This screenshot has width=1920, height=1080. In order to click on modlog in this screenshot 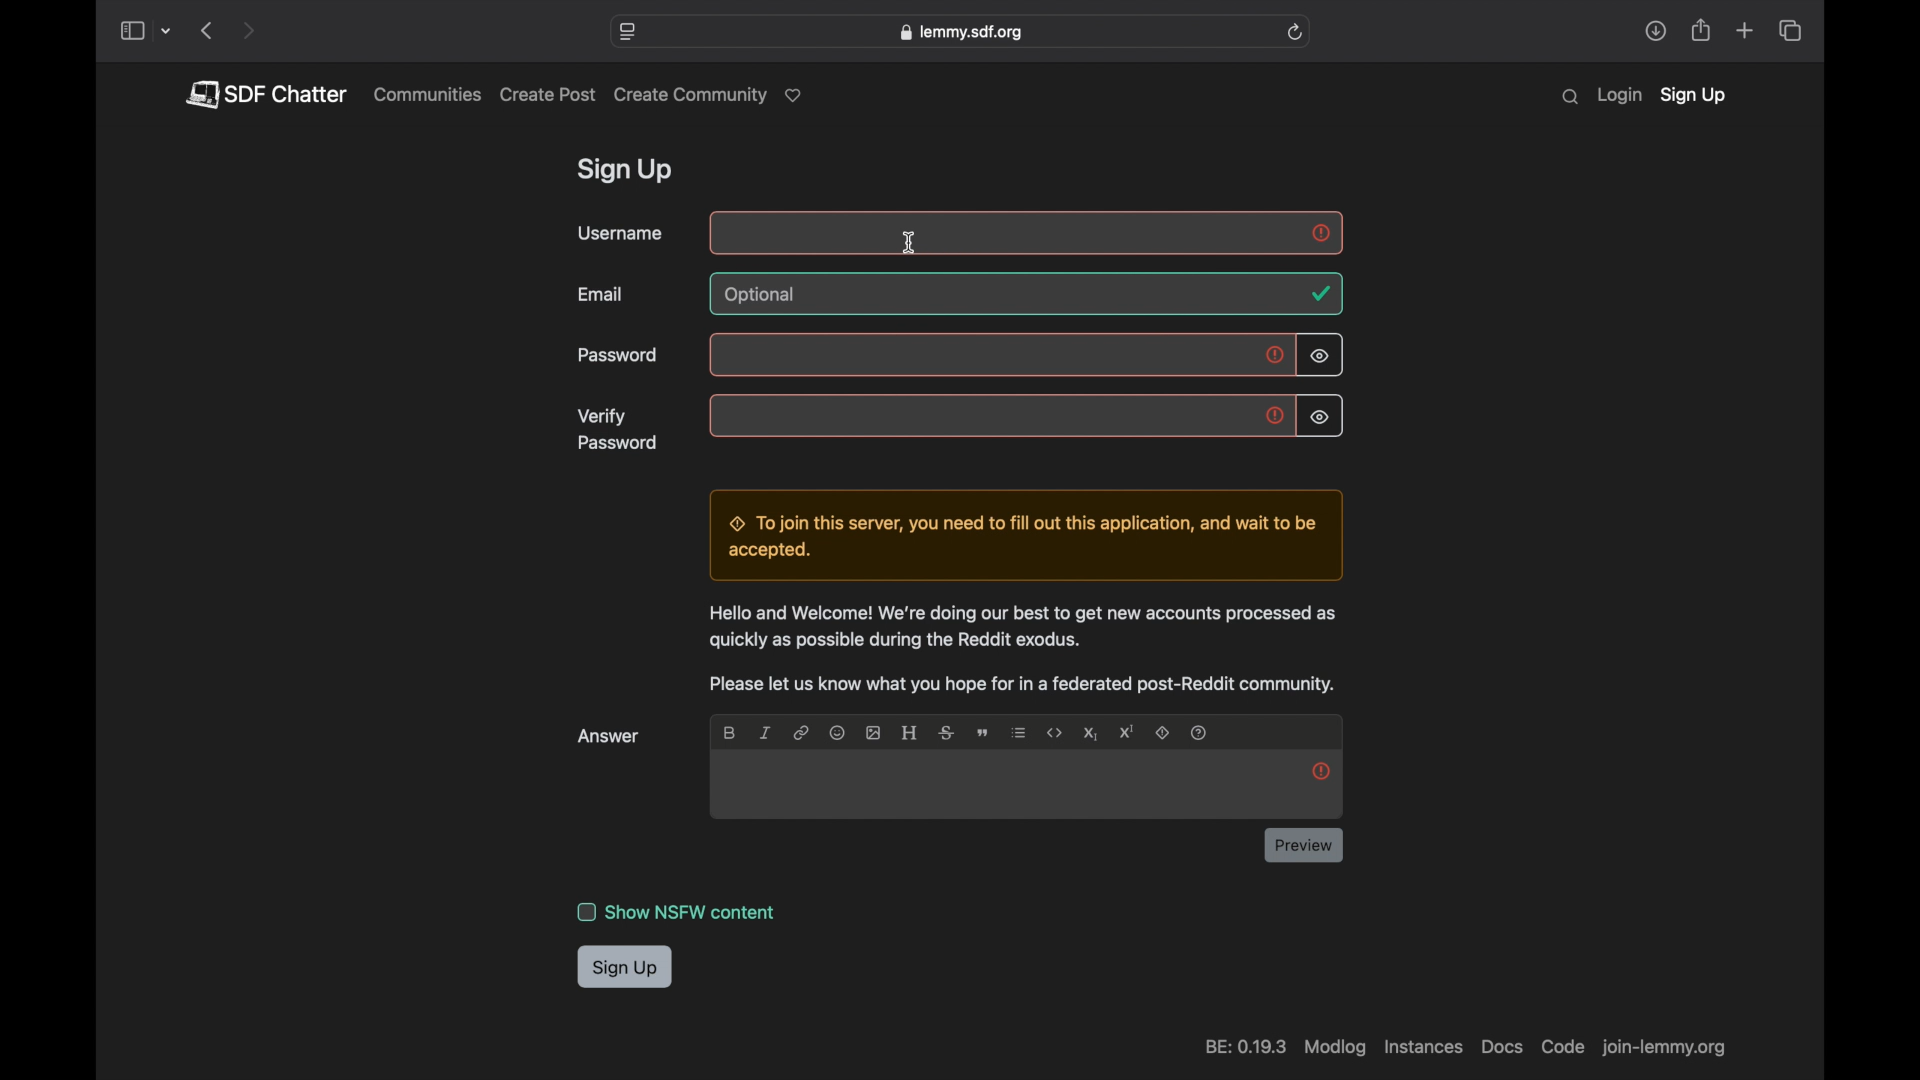, I will do `click(1333, 1048)`.